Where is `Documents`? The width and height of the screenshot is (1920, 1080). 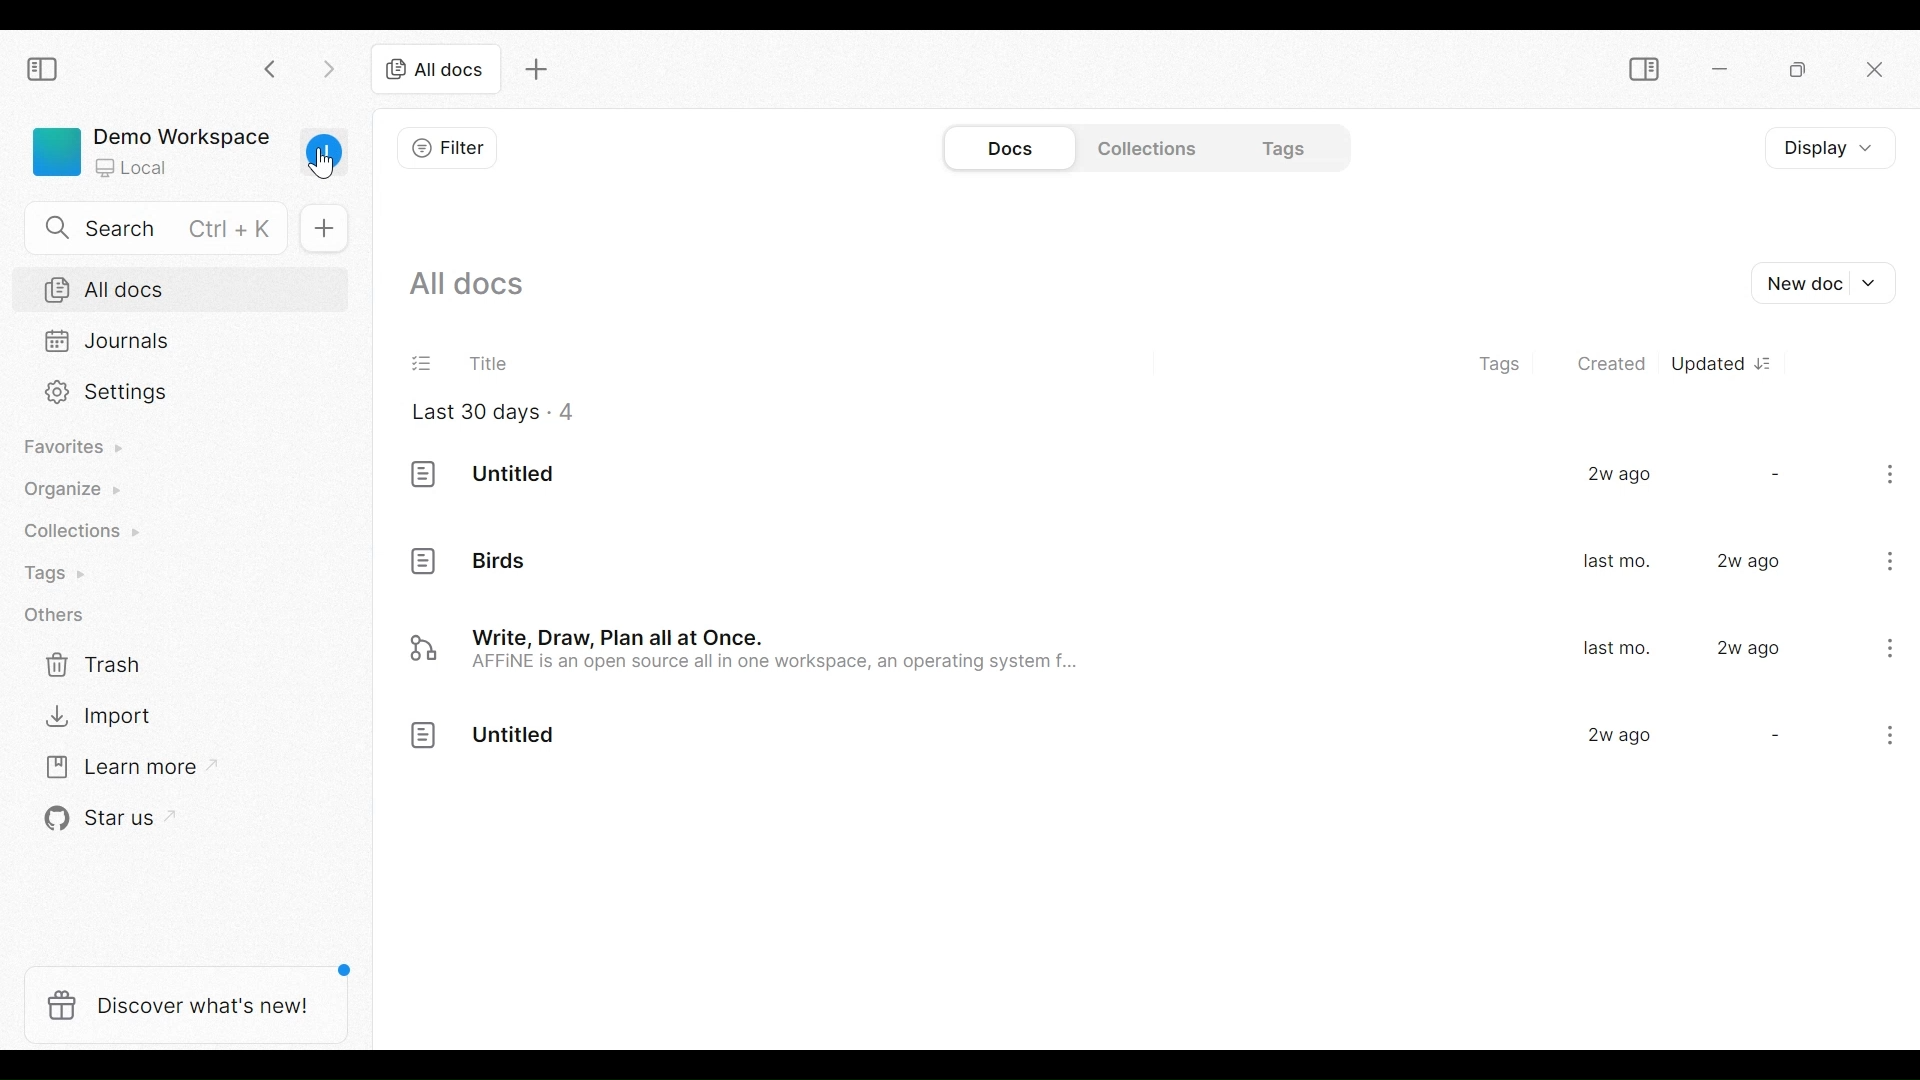 Documents is located at coordinates (1015, 147).